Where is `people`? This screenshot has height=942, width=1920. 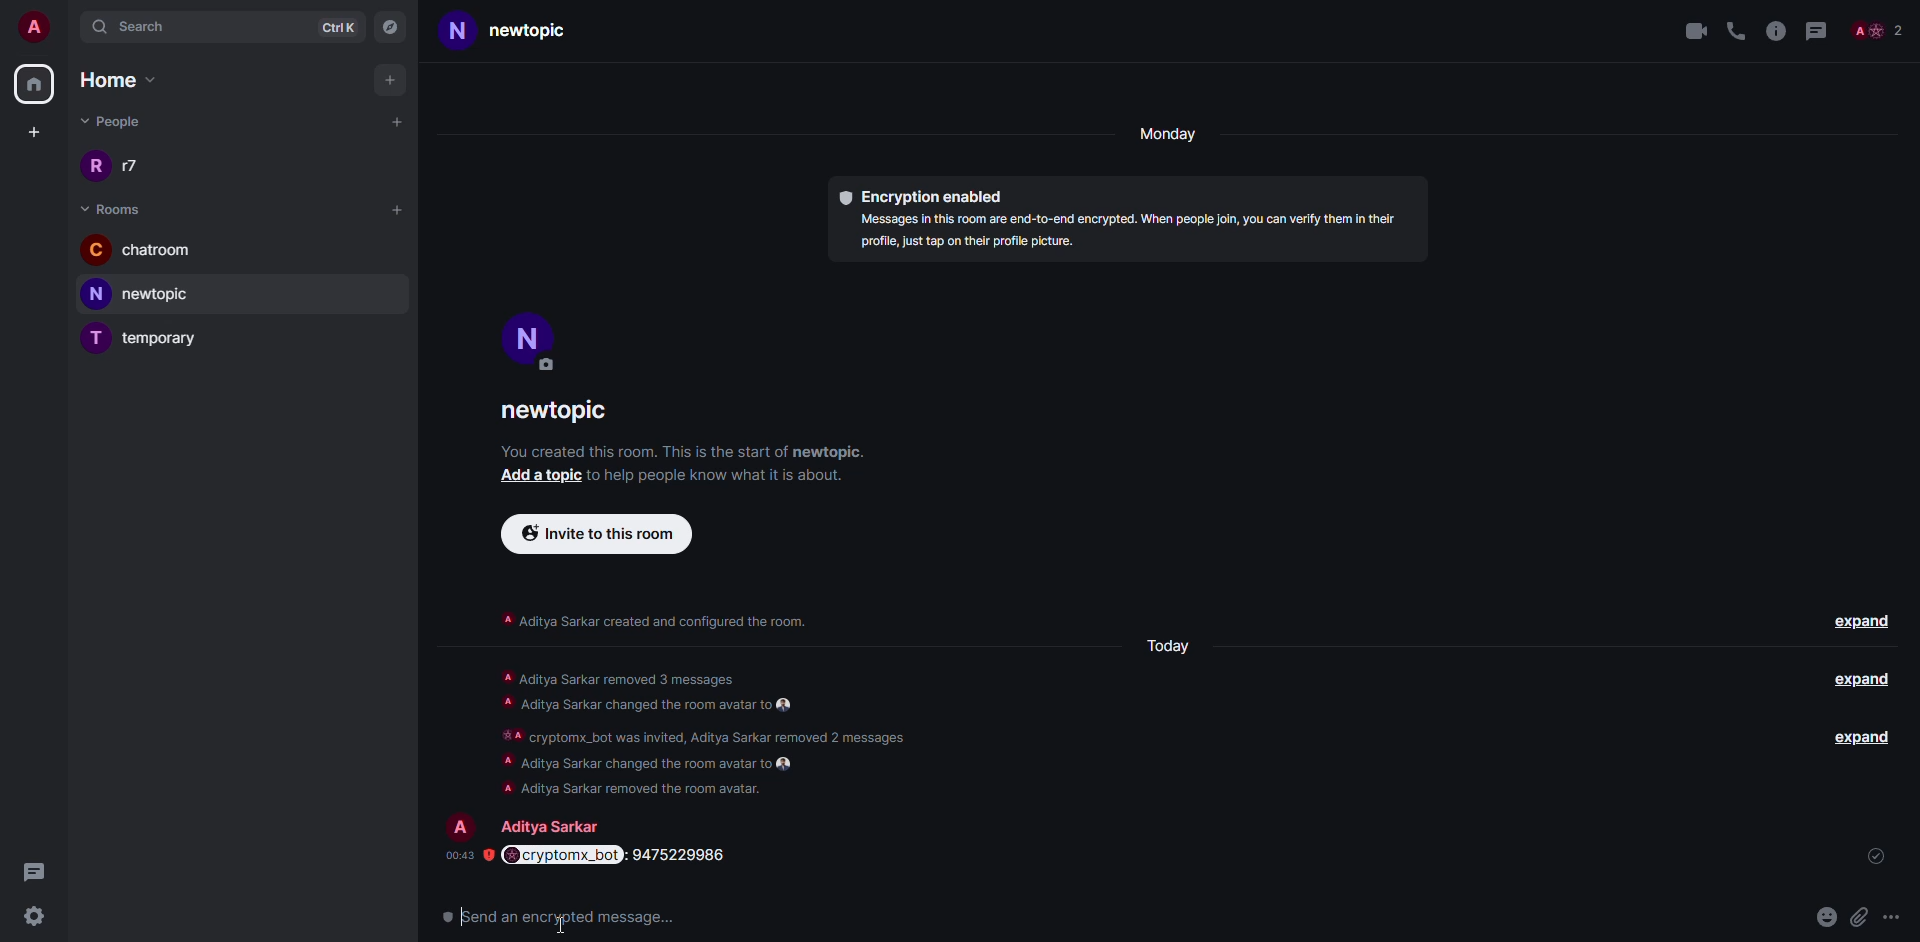 people is located at coordinates (115, 121).